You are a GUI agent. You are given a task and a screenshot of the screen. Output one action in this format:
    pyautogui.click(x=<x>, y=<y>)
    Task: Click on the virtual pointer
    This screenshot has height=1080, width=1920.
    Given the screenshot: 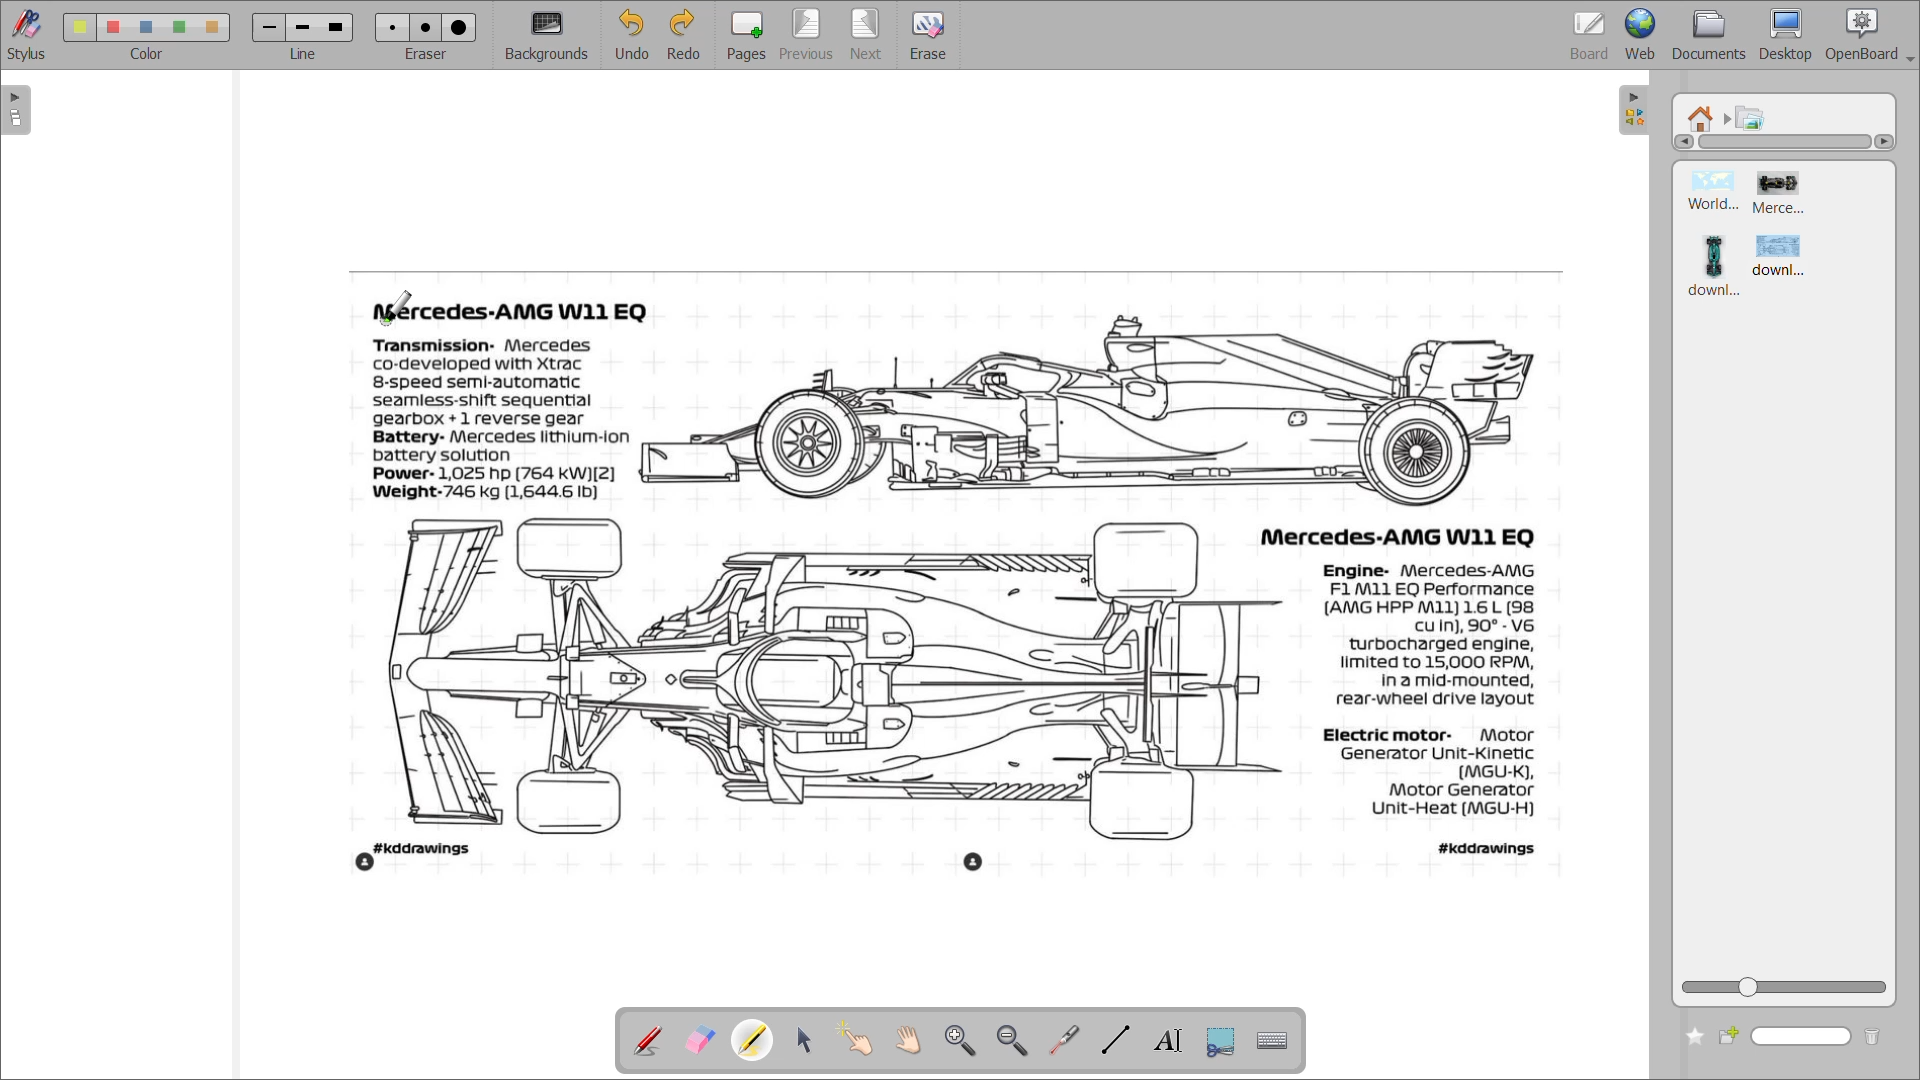 What is the action you would take?
    pyautogui.click(x=1066, y=1040)
    